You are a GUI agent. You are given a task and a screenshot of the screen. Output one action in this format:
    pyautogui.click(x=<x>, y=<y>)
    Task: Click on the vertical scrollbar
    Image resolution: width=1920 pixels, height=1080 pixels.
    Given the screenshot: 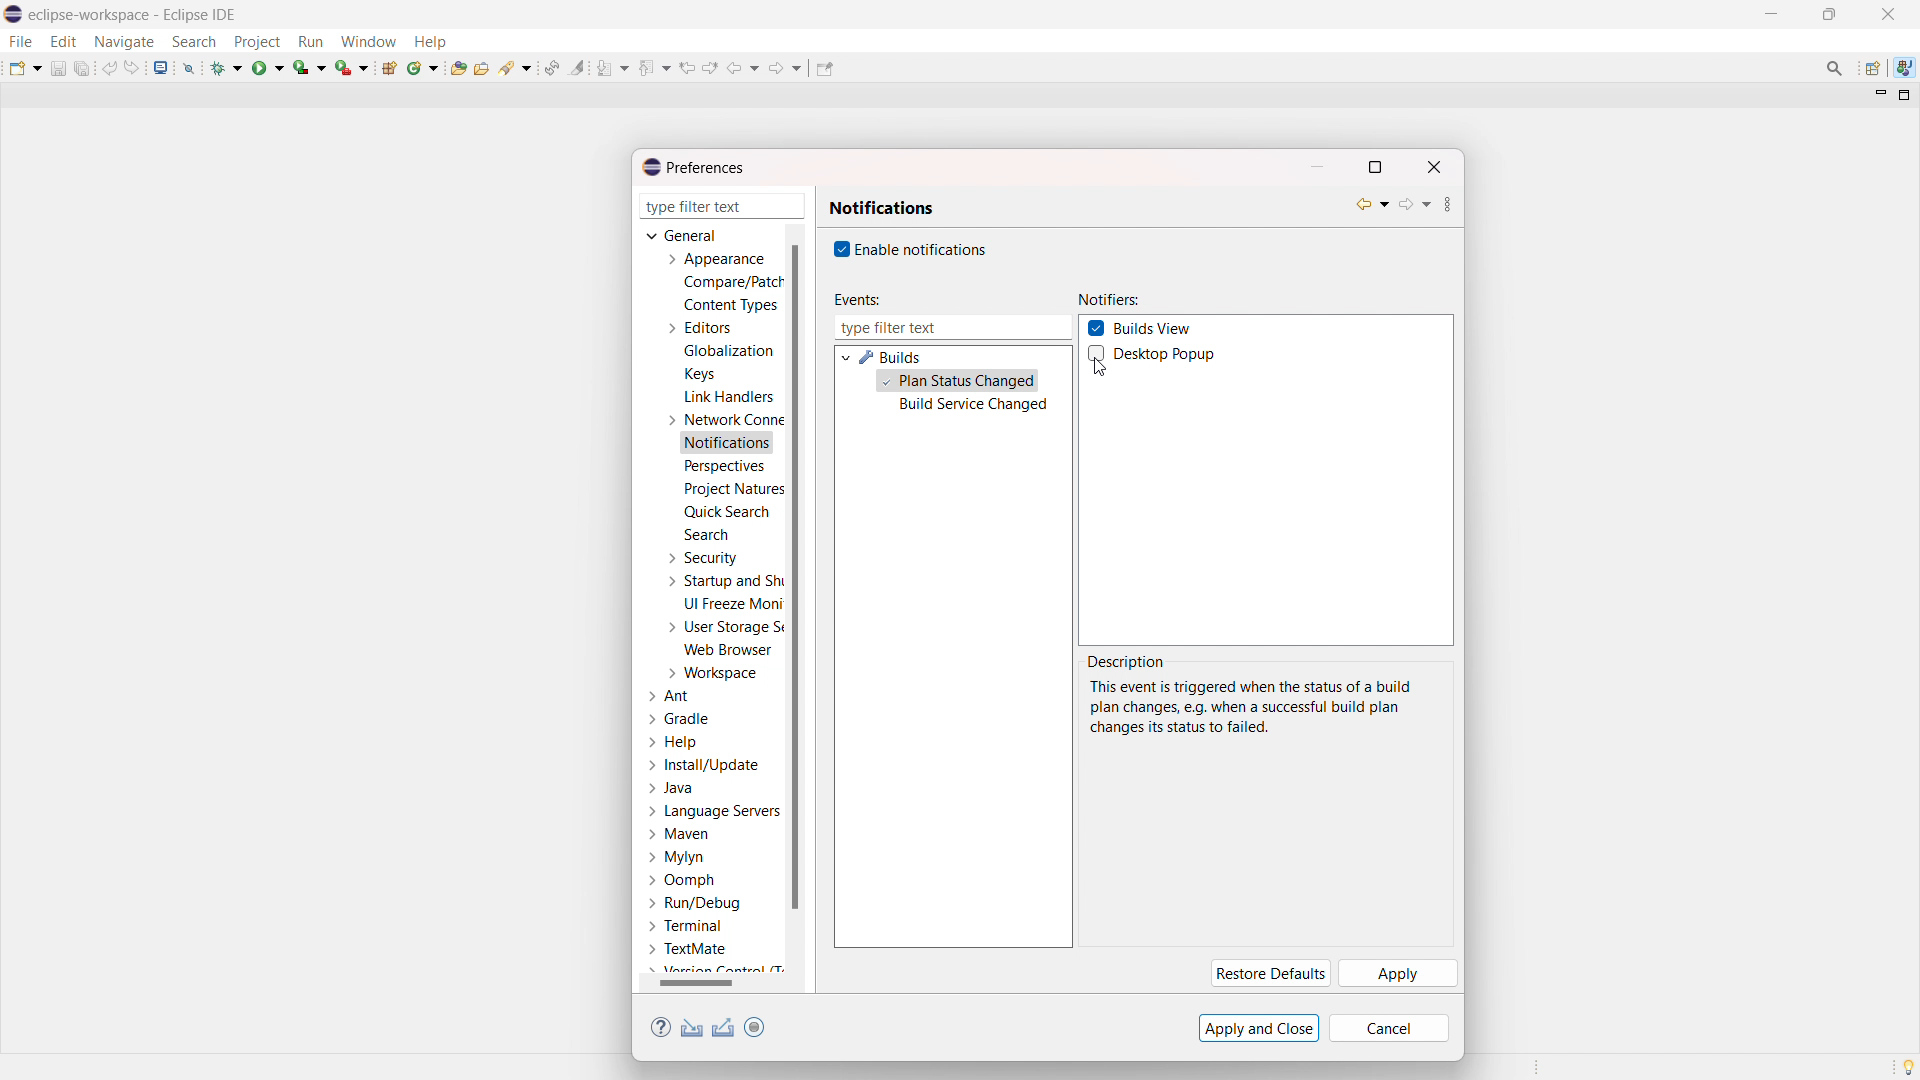 What is the action you would take?
    pyautogui.click(x=794, y=575)
    